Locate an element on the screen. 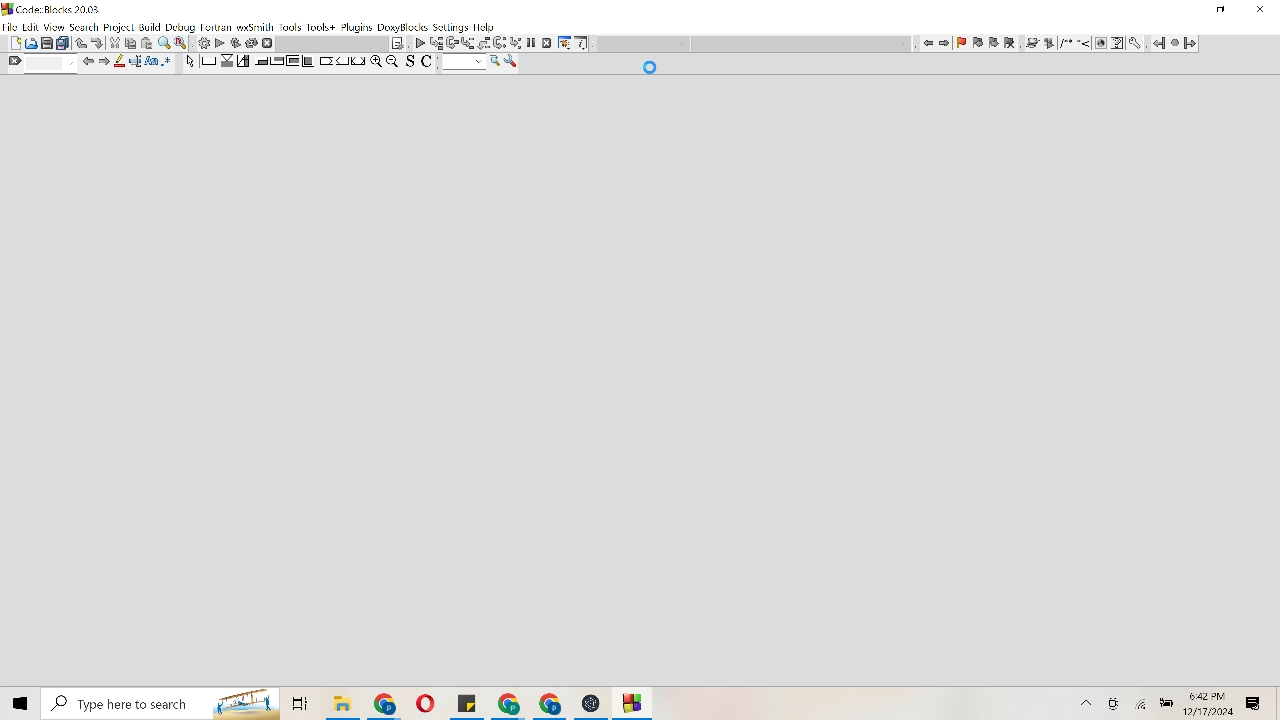 This screenshot has height=720, width=1280. Build is located at coordinates (150, 27).